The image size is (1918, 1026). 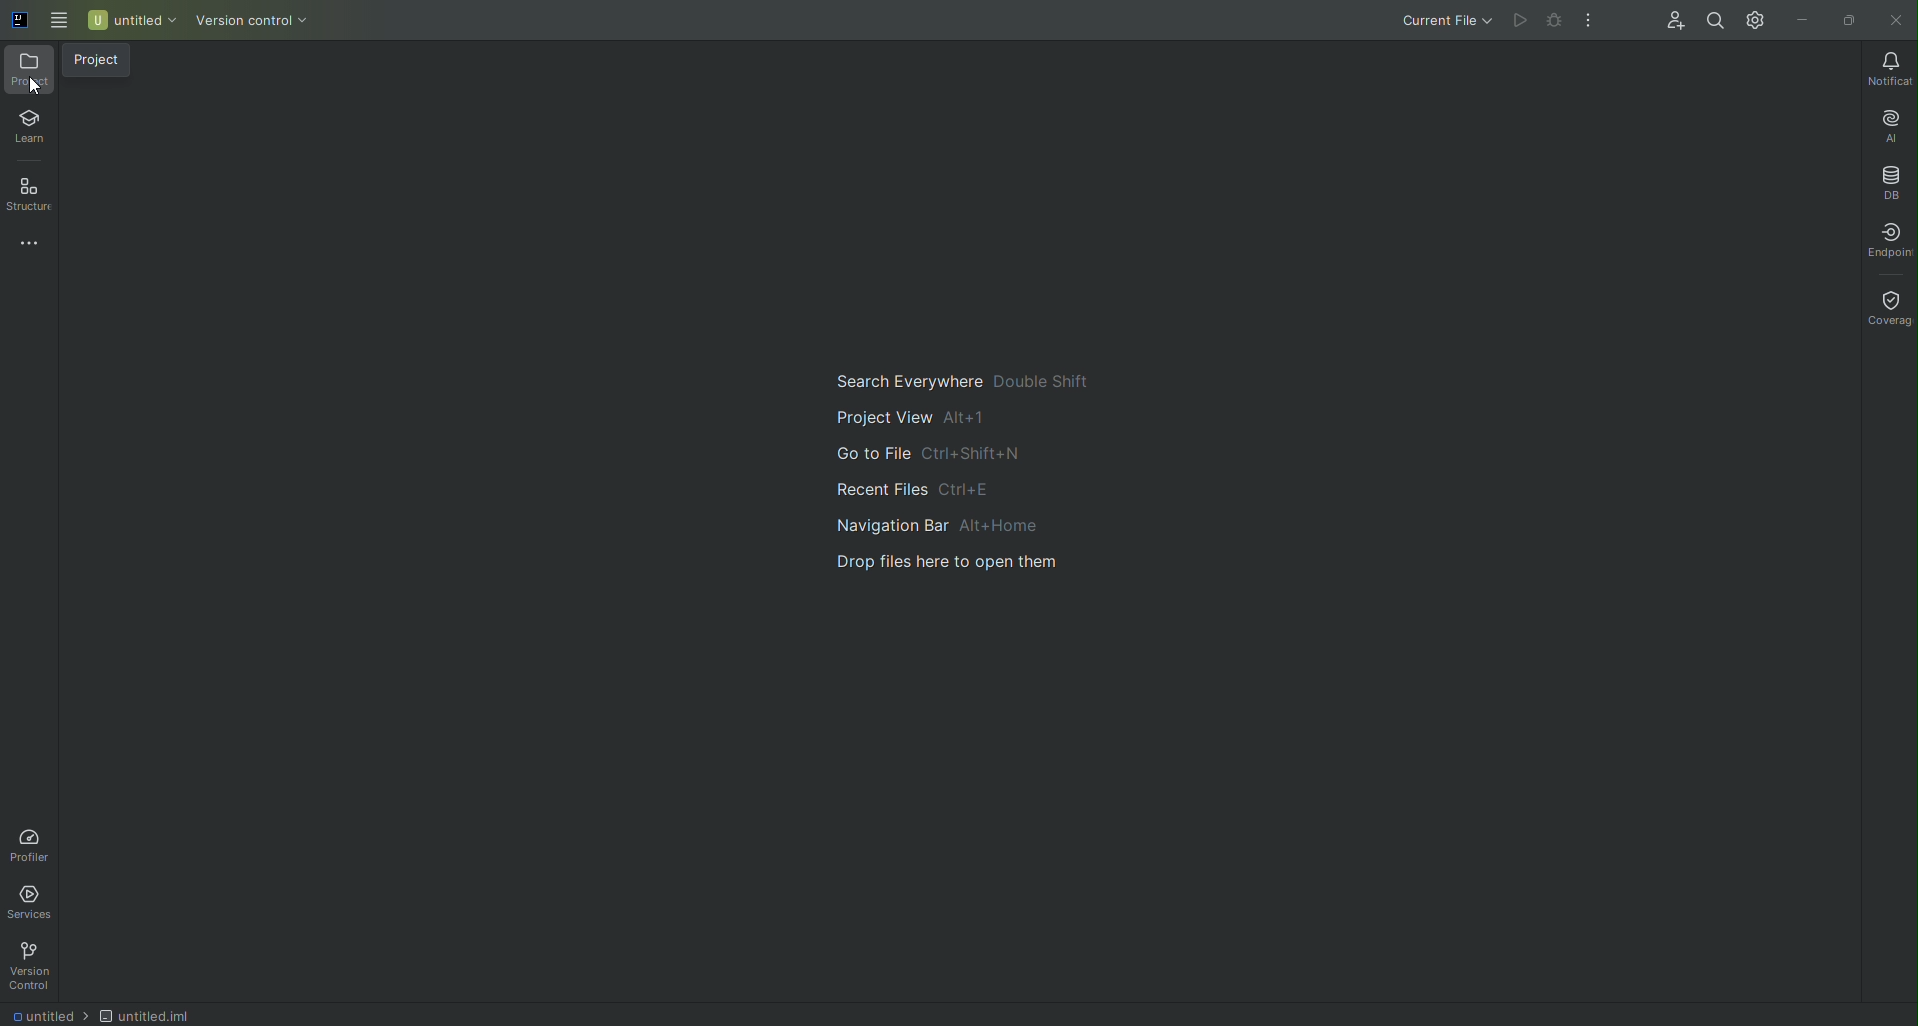 I want to click on Search, so click(x=1713, y=22).